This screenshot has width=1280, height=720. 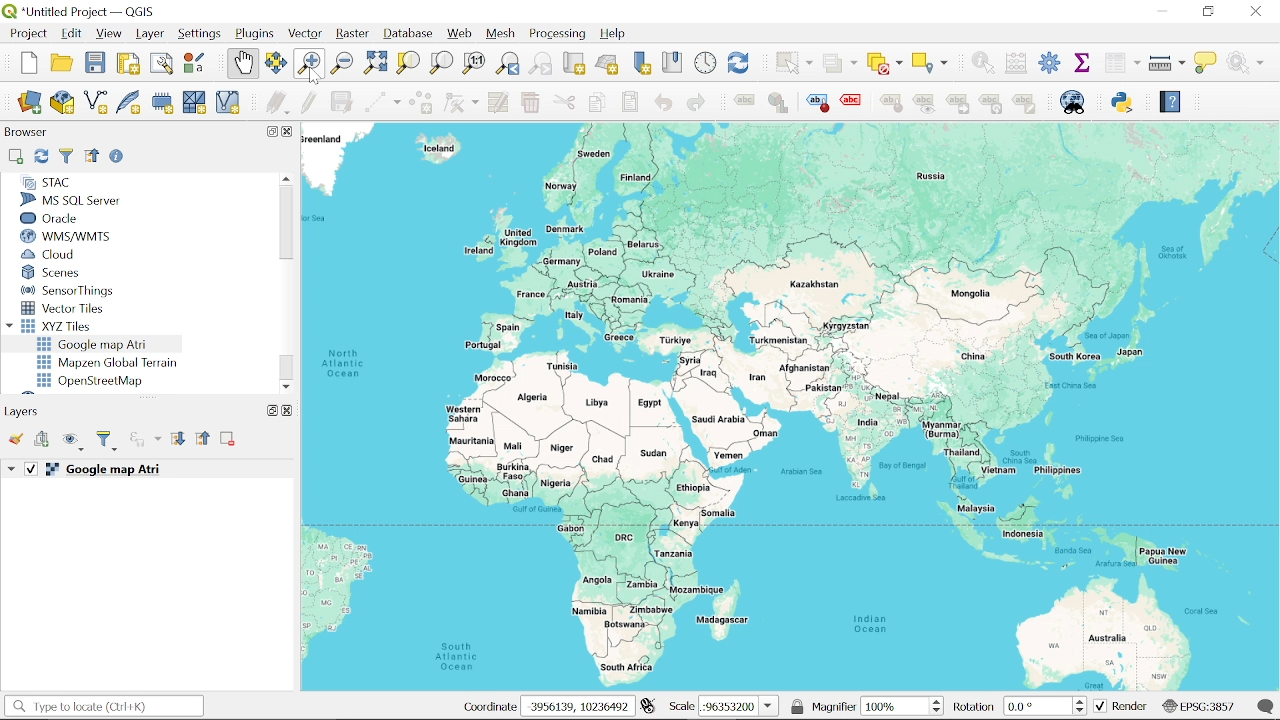 I want to click on magnifier, so click(x=834, y=706).